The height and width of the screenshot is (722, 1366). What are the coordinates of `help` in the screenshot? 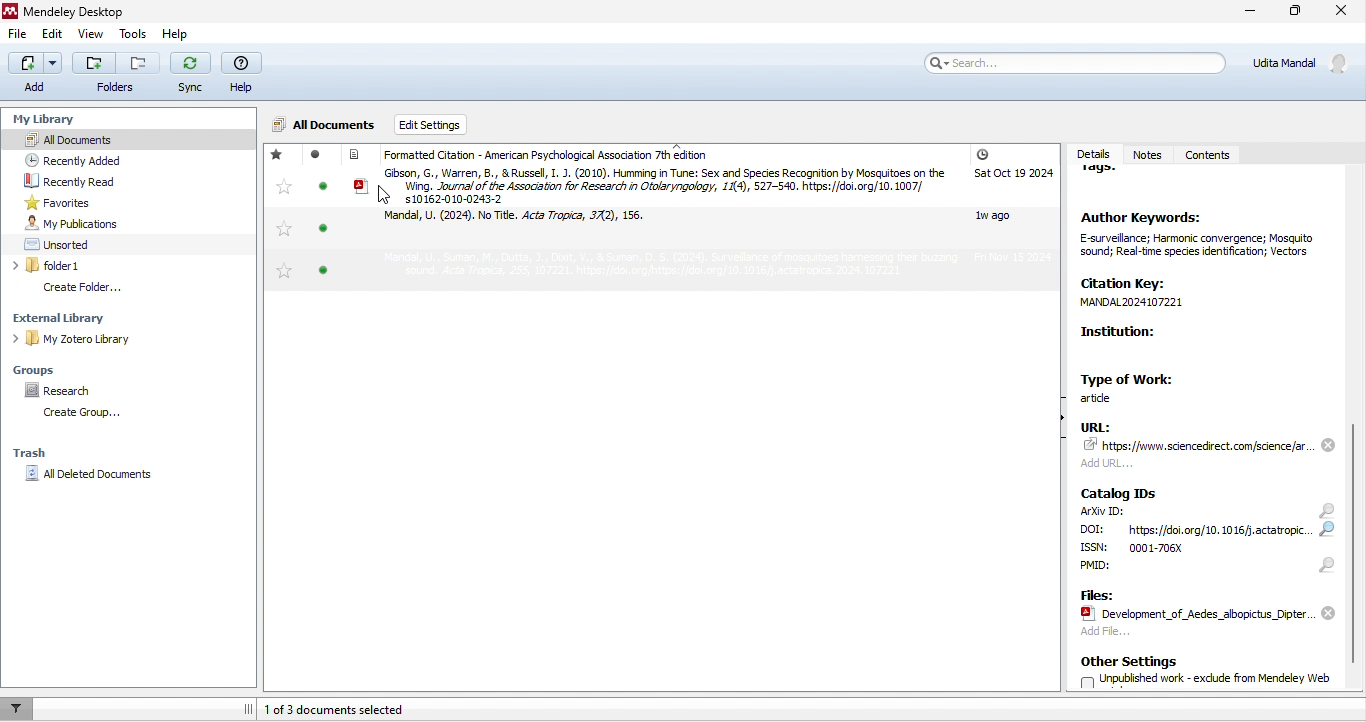 It's located at (173, 34).